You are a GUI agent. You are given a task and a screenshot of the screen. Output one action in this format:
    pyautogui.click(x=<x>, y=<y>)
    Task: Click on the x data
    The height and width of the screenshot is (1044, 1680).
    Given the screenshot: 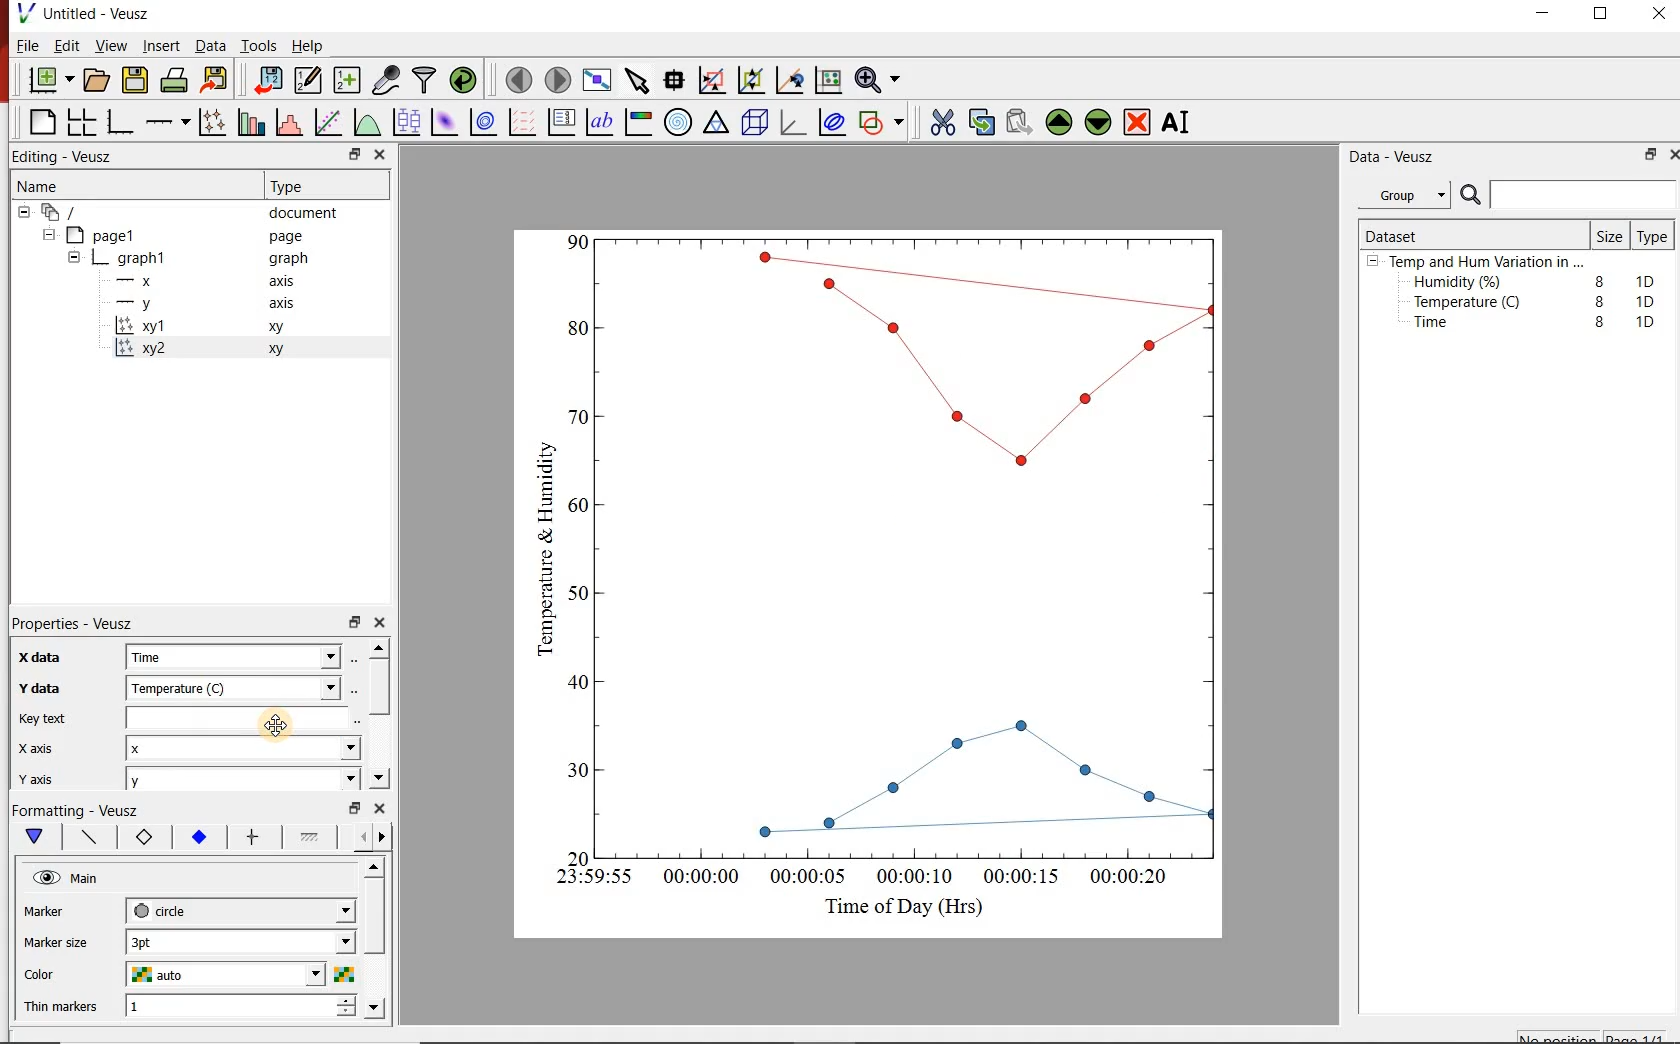 What is the action you would take?
    pyautogui.click(x=51, y=652)
    